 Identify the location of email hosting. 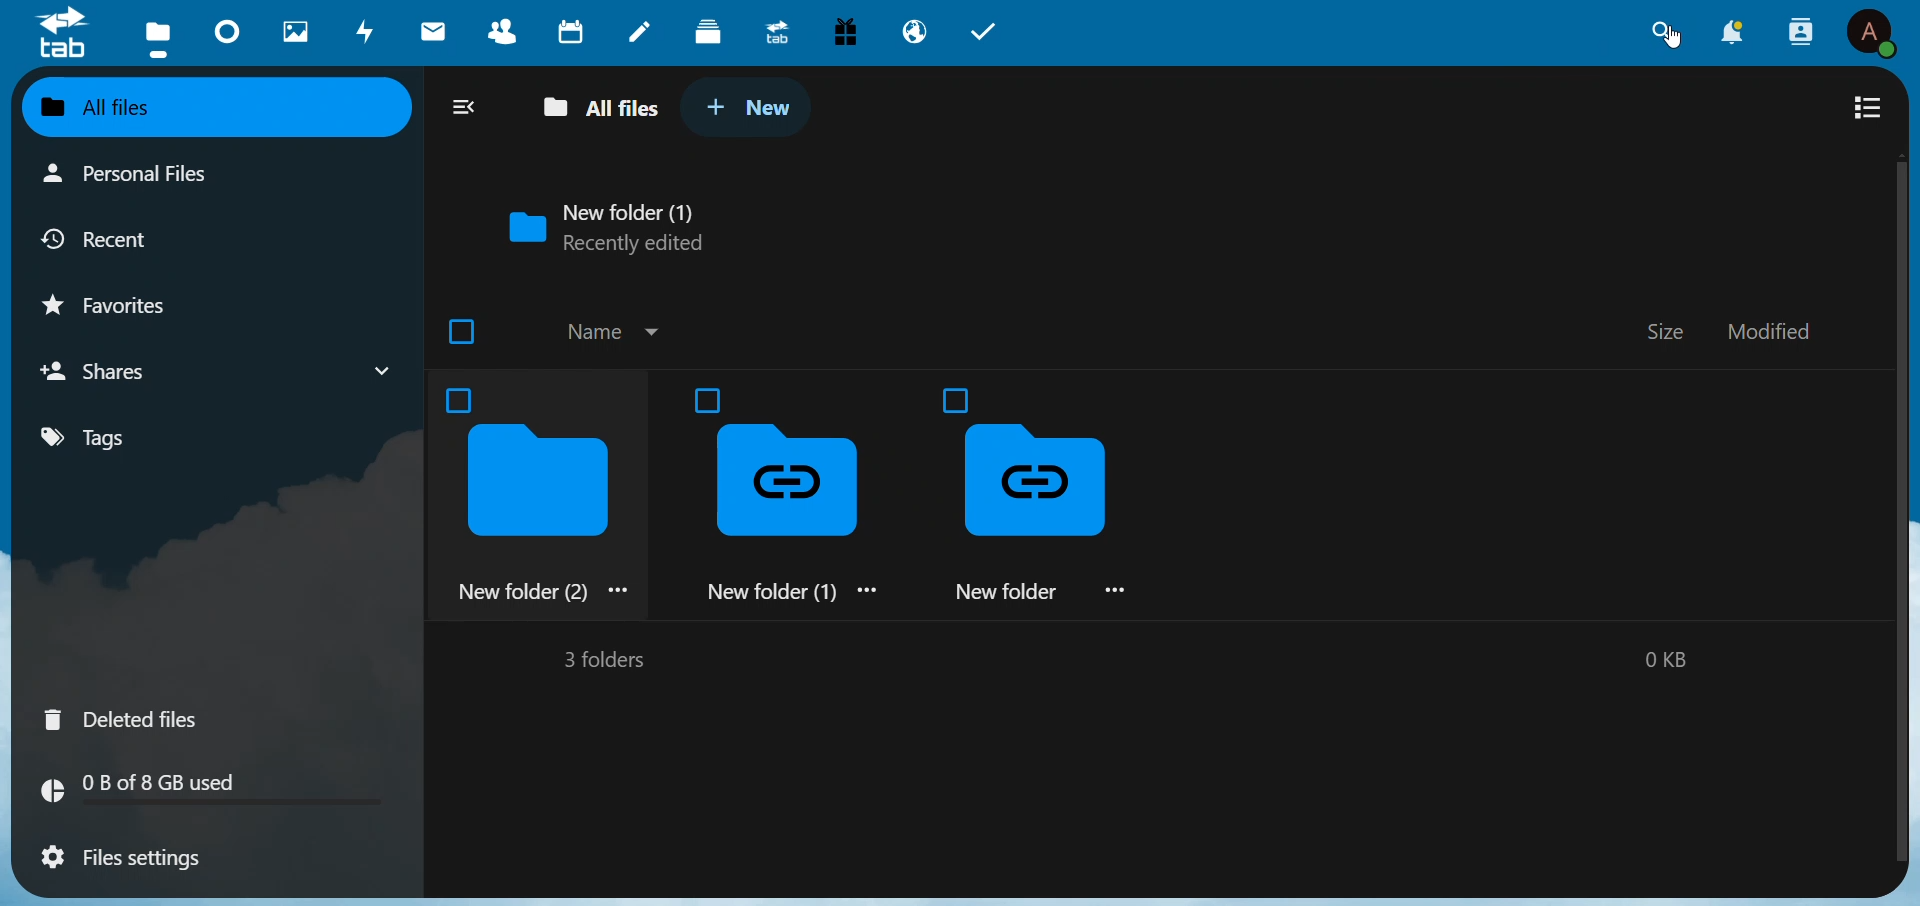
(917, 30).